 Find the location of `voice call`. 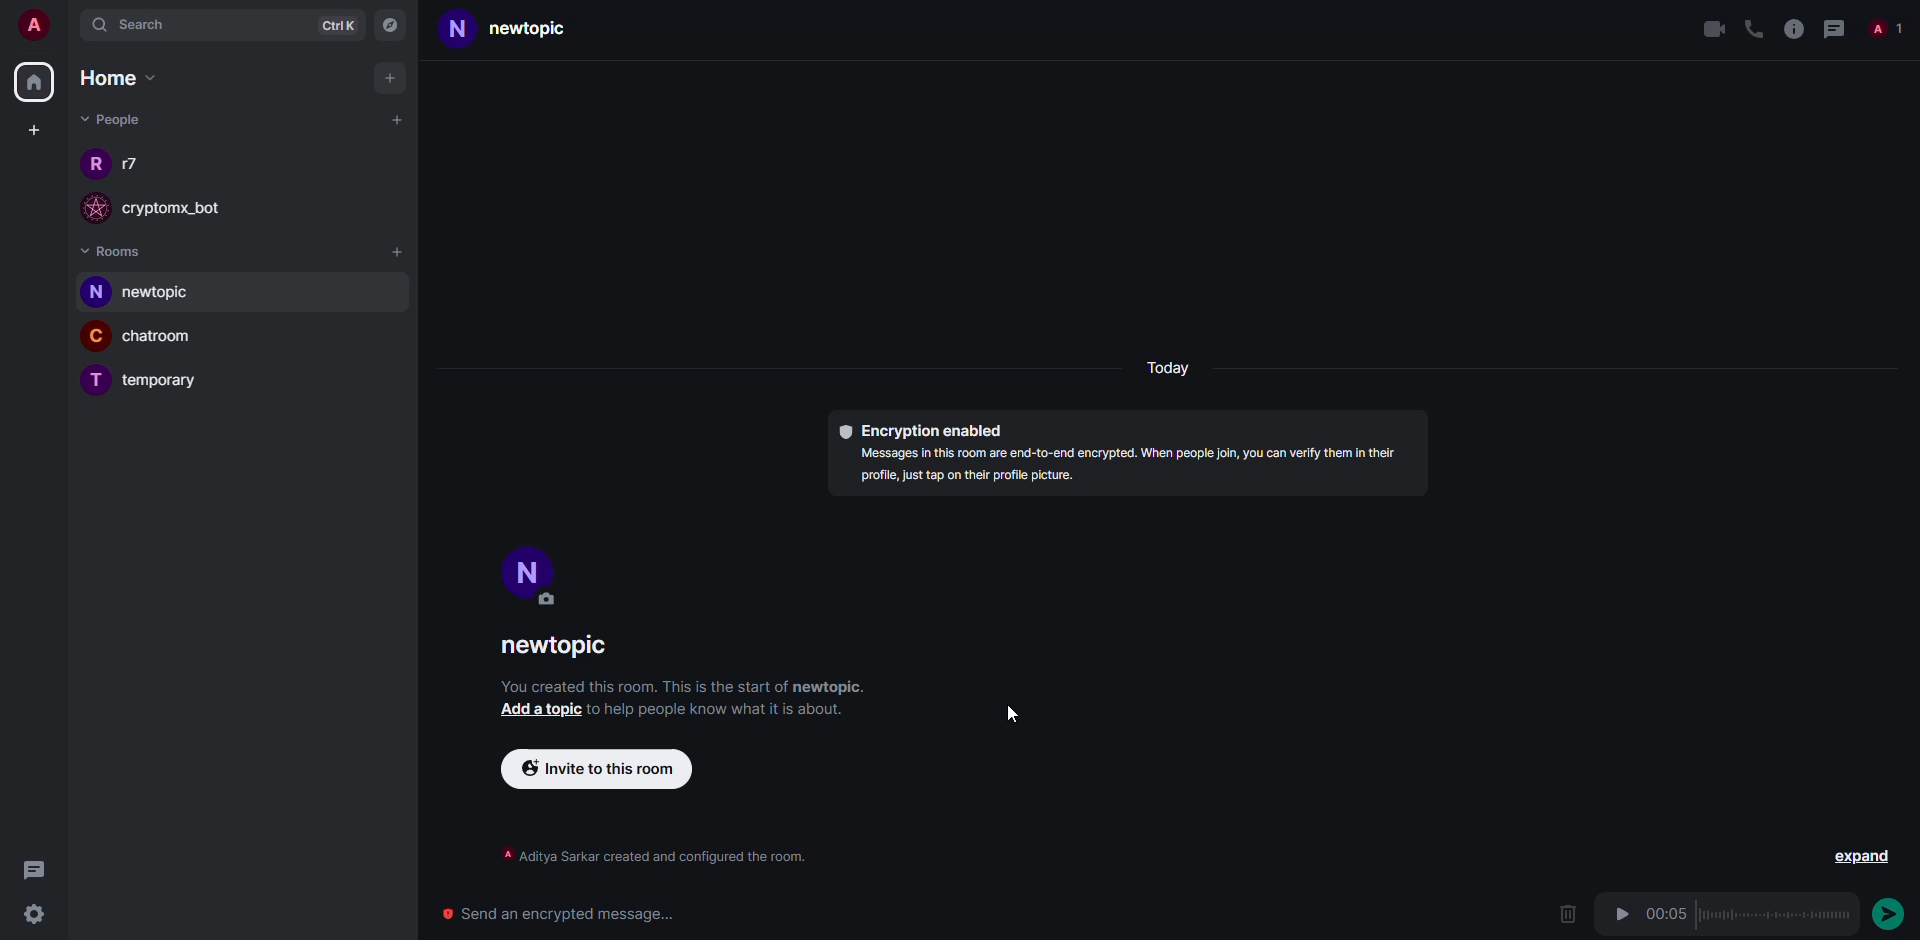

voice call is located at coordinates (1750, 28).